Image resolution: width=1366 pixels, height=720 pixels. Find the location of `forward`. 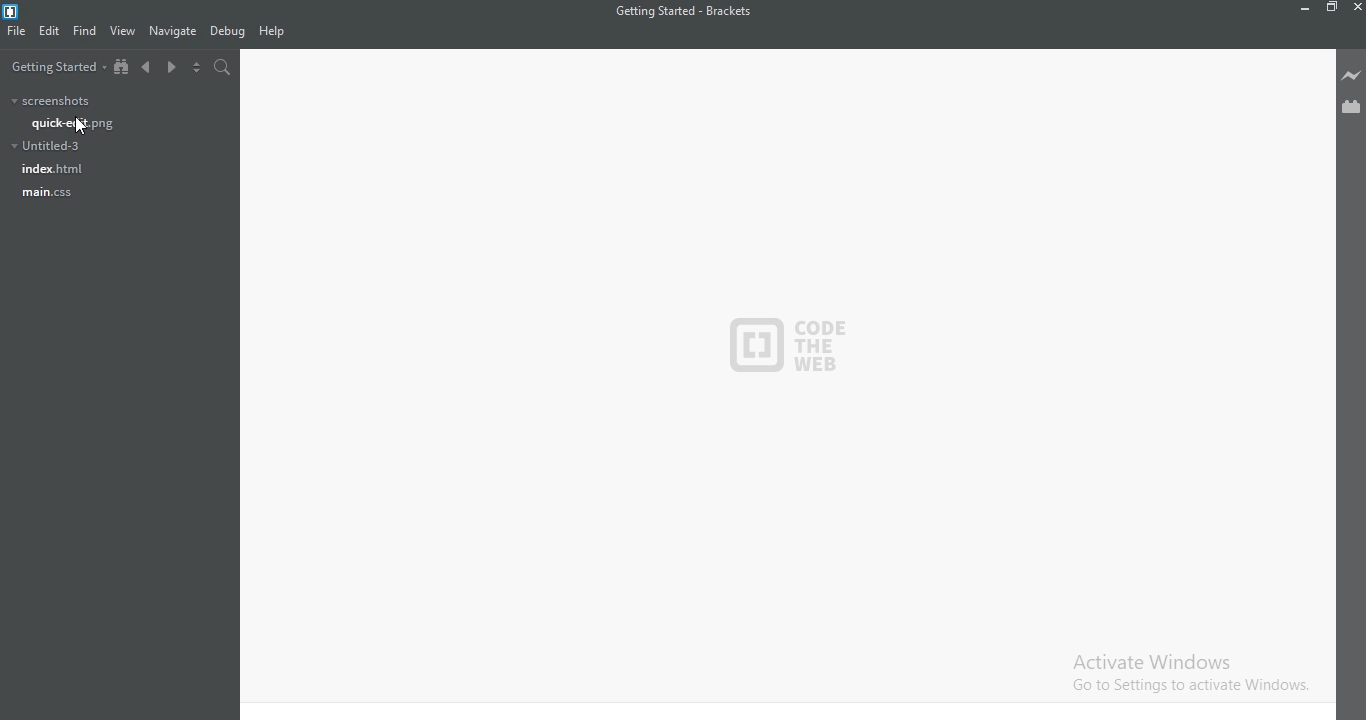

forward is located at coordinates (173, 69).